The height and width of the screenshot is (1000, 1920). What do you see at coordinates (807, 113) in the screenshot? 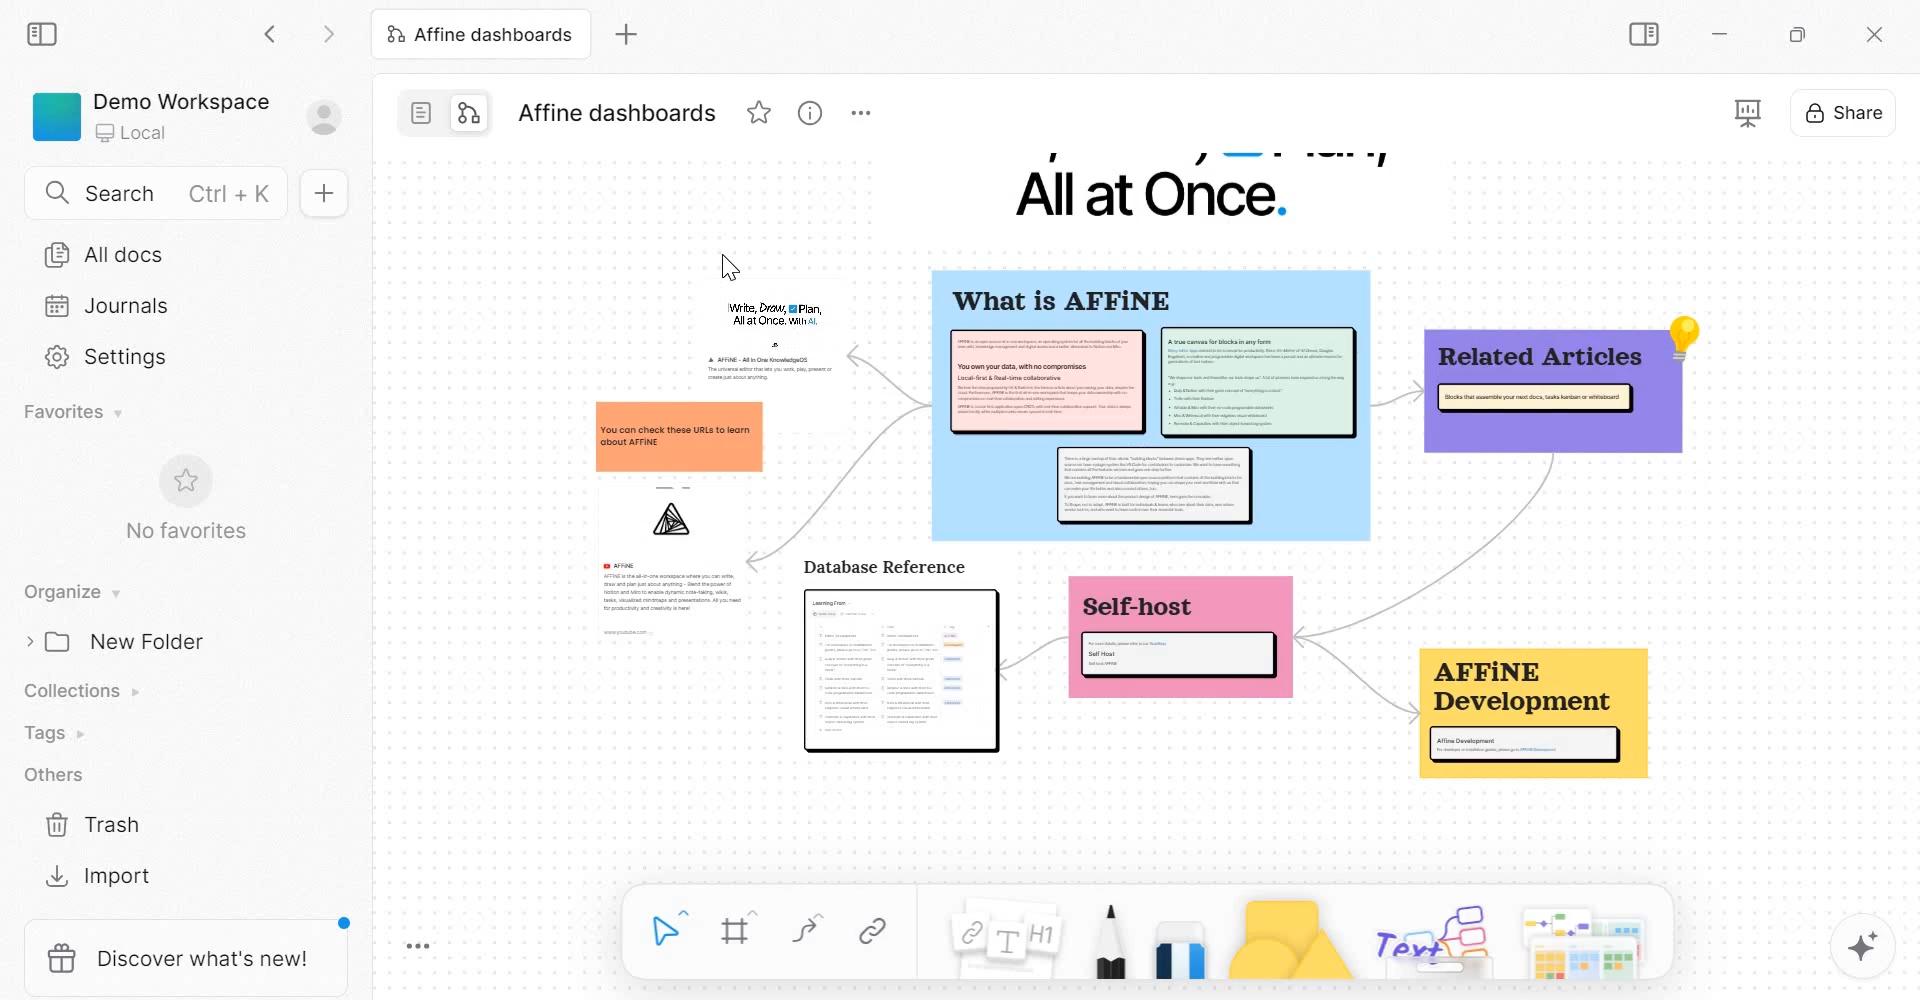
I see `view information` at bounding box center [807, 113].